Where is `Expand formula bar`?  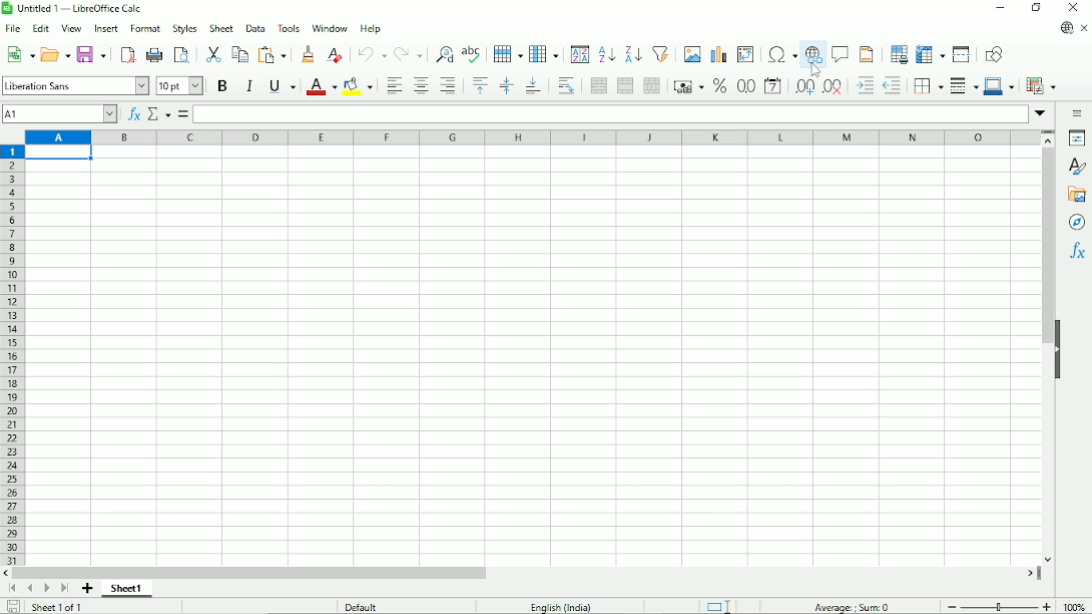 Expand formula bar is located at coordinates (1041, 114).